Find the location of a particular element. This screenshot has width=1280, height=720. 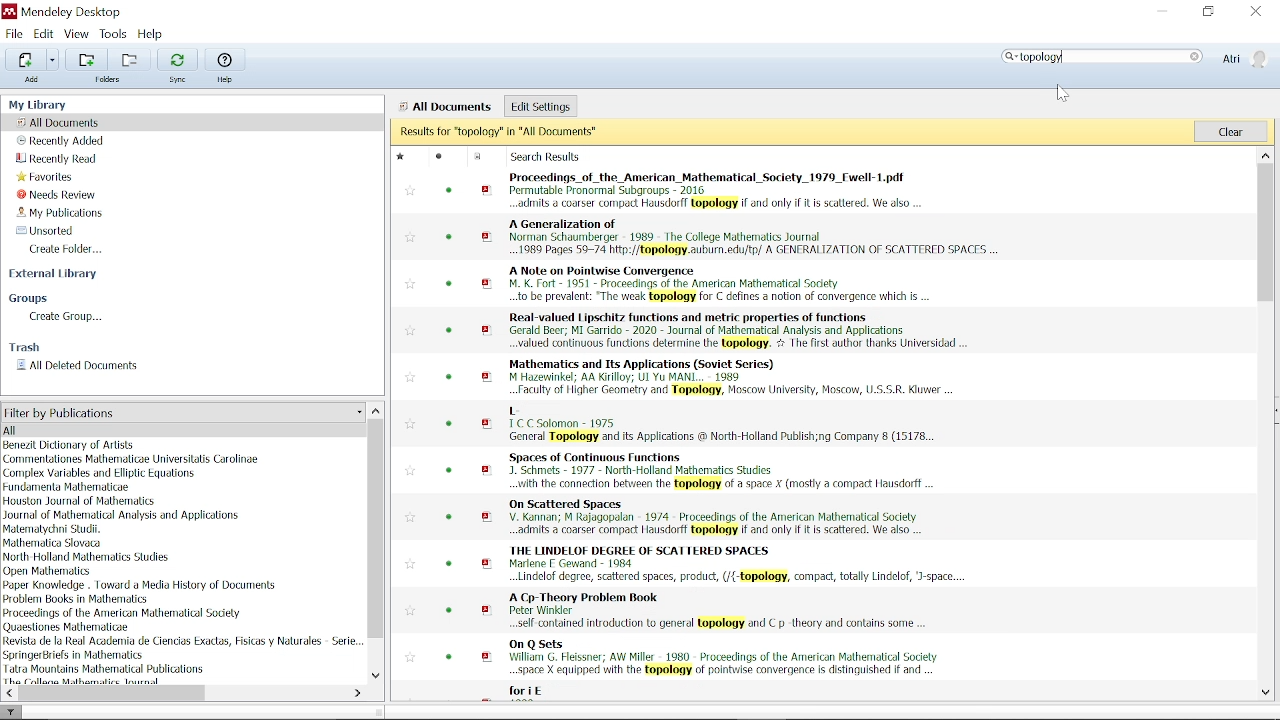

Create group is located at coordinates (68, 317).